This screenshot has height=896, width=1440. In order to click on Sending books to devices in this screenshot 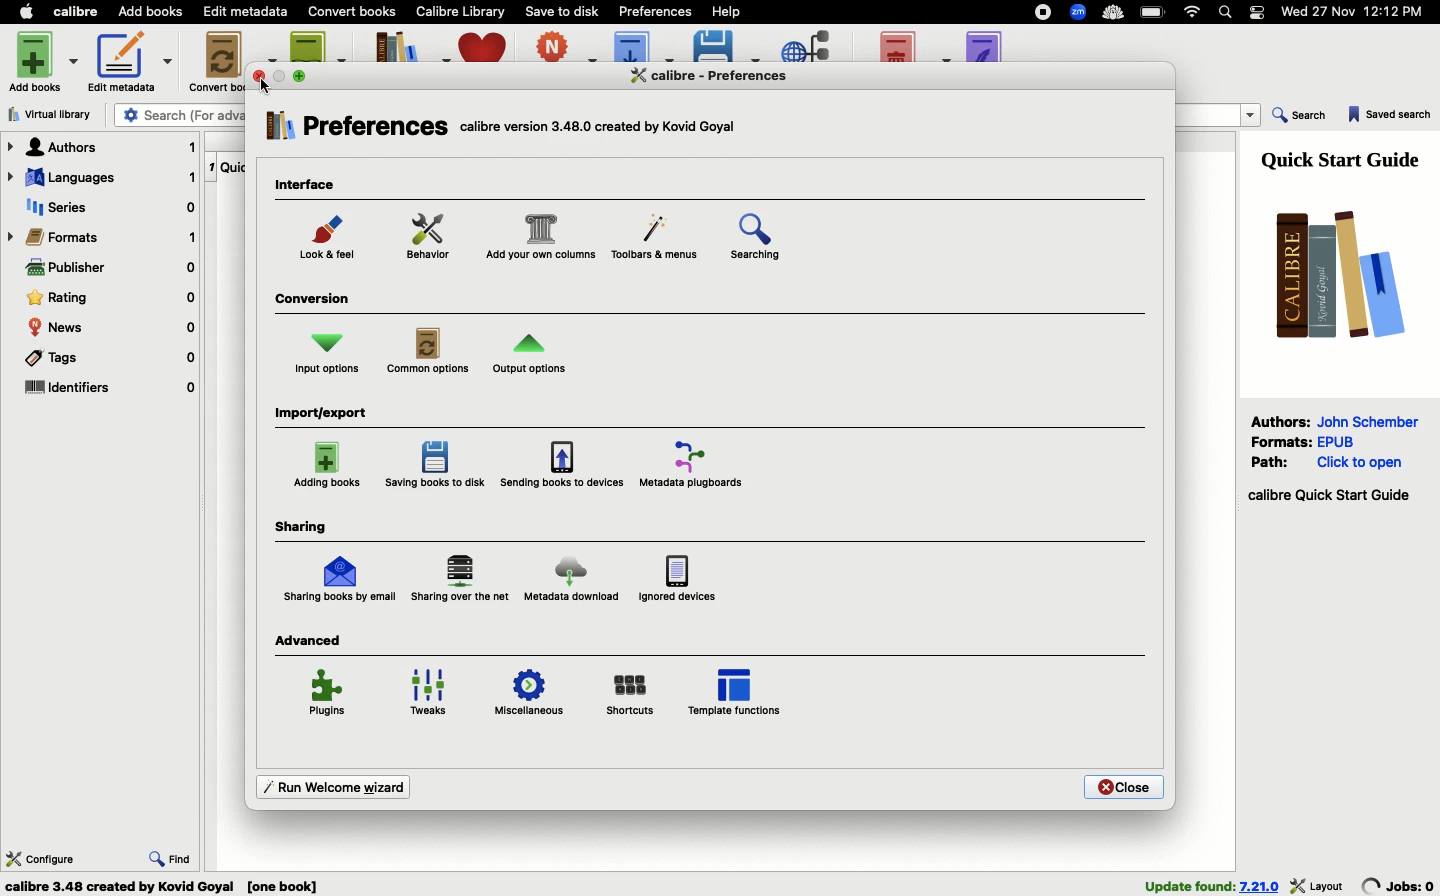, I will do `click(561, 464)`.